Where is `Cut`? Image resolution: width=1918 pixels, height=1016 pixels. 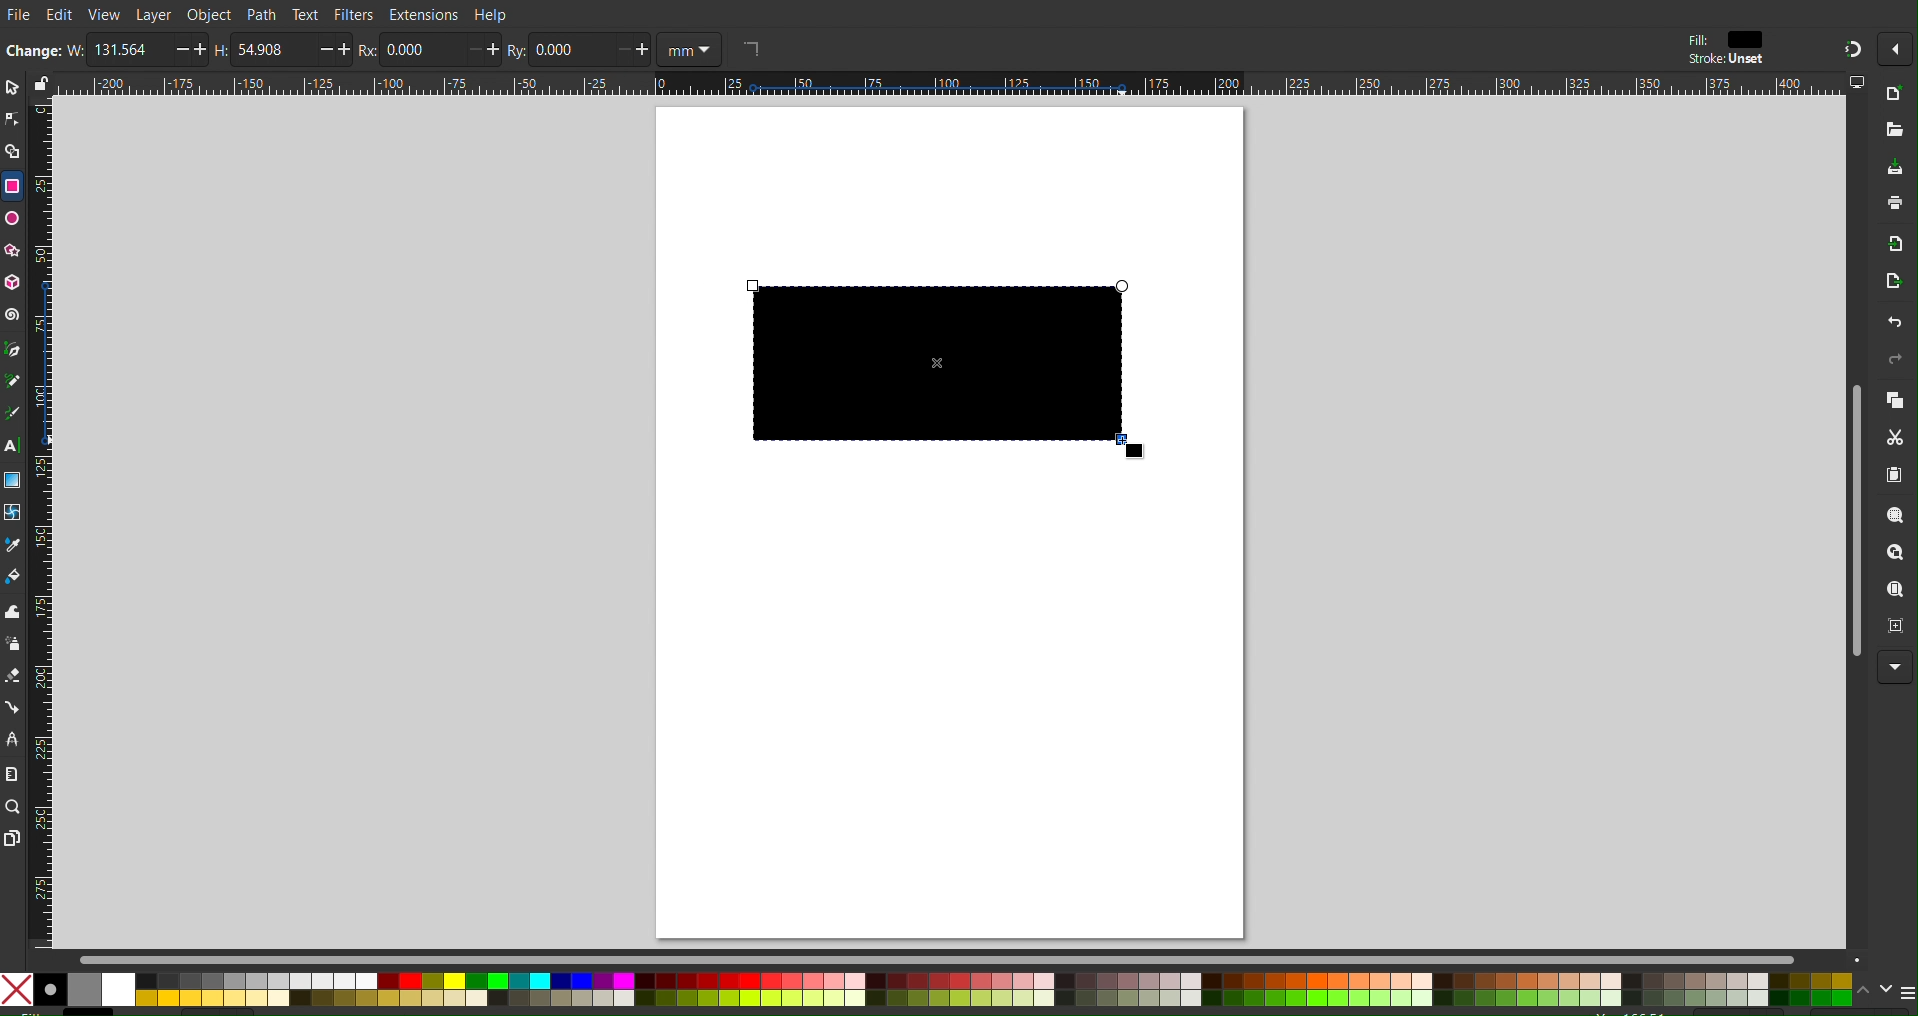 Cut is located at coordinates (1898, 440).